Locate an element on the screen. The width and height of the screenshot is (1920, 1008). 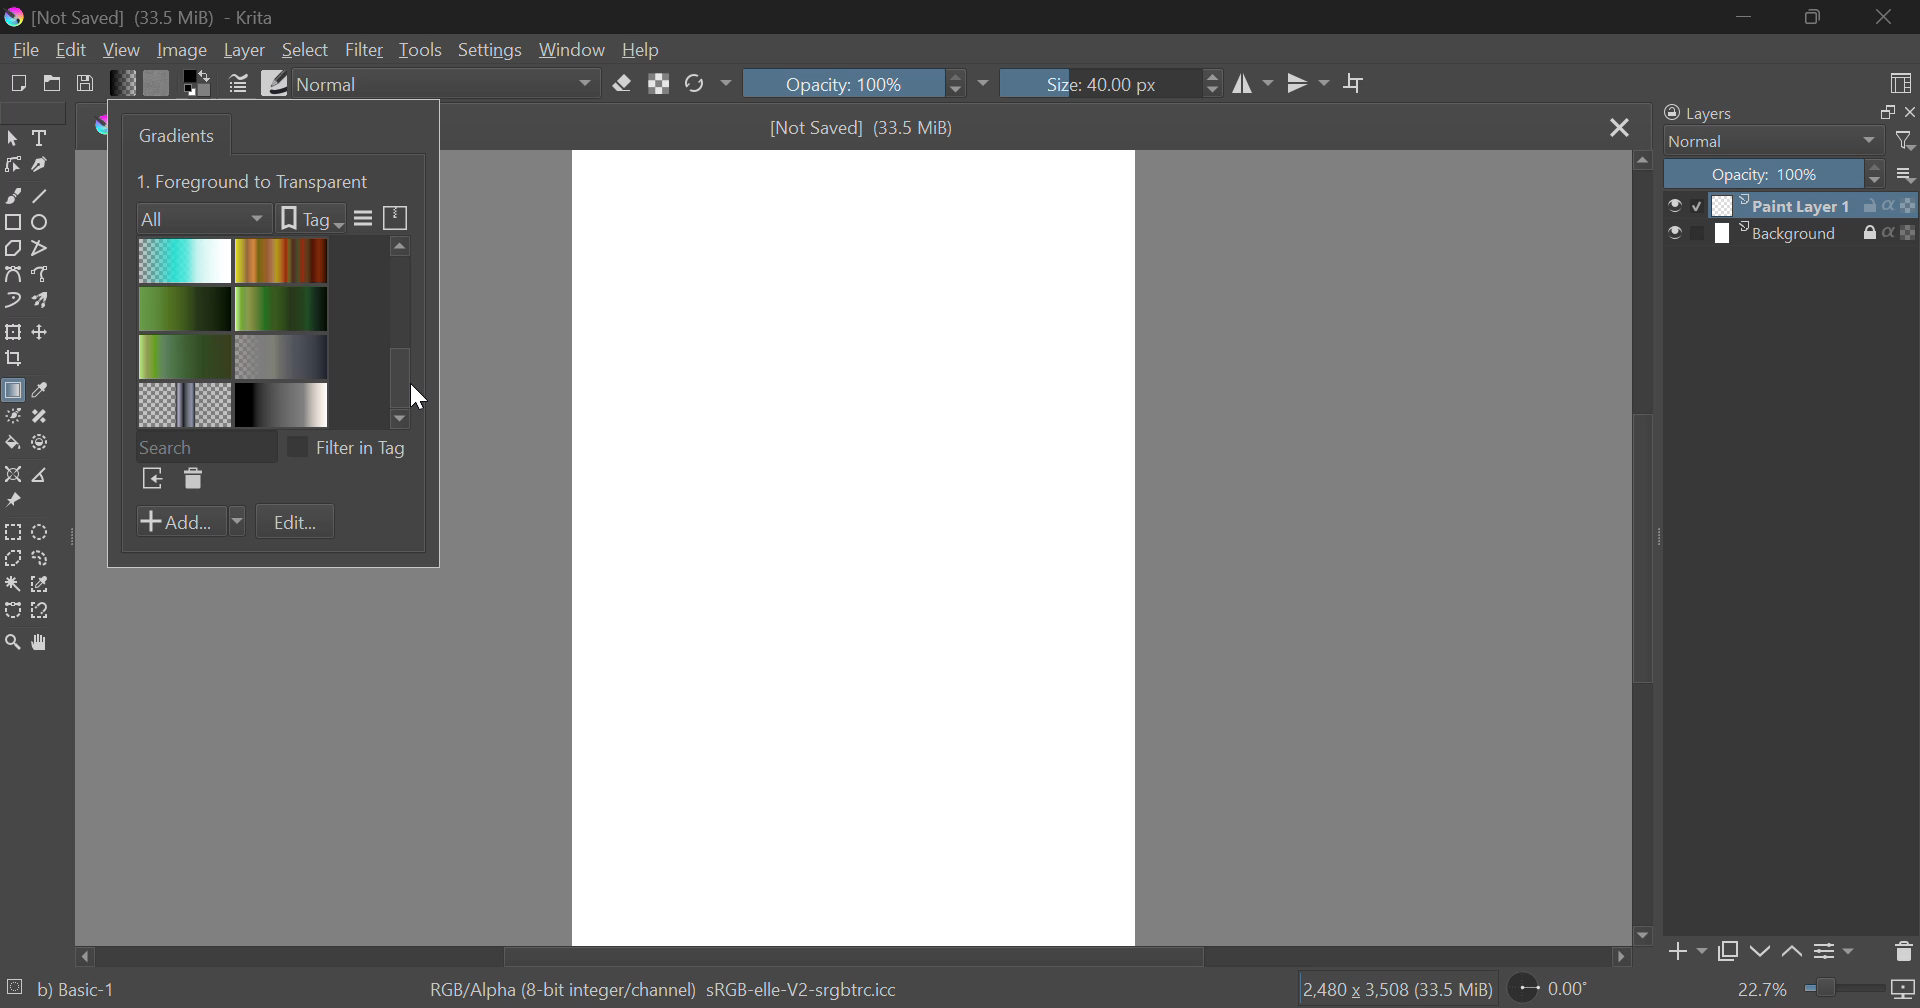
icon is located at coordinates (1908, 233).